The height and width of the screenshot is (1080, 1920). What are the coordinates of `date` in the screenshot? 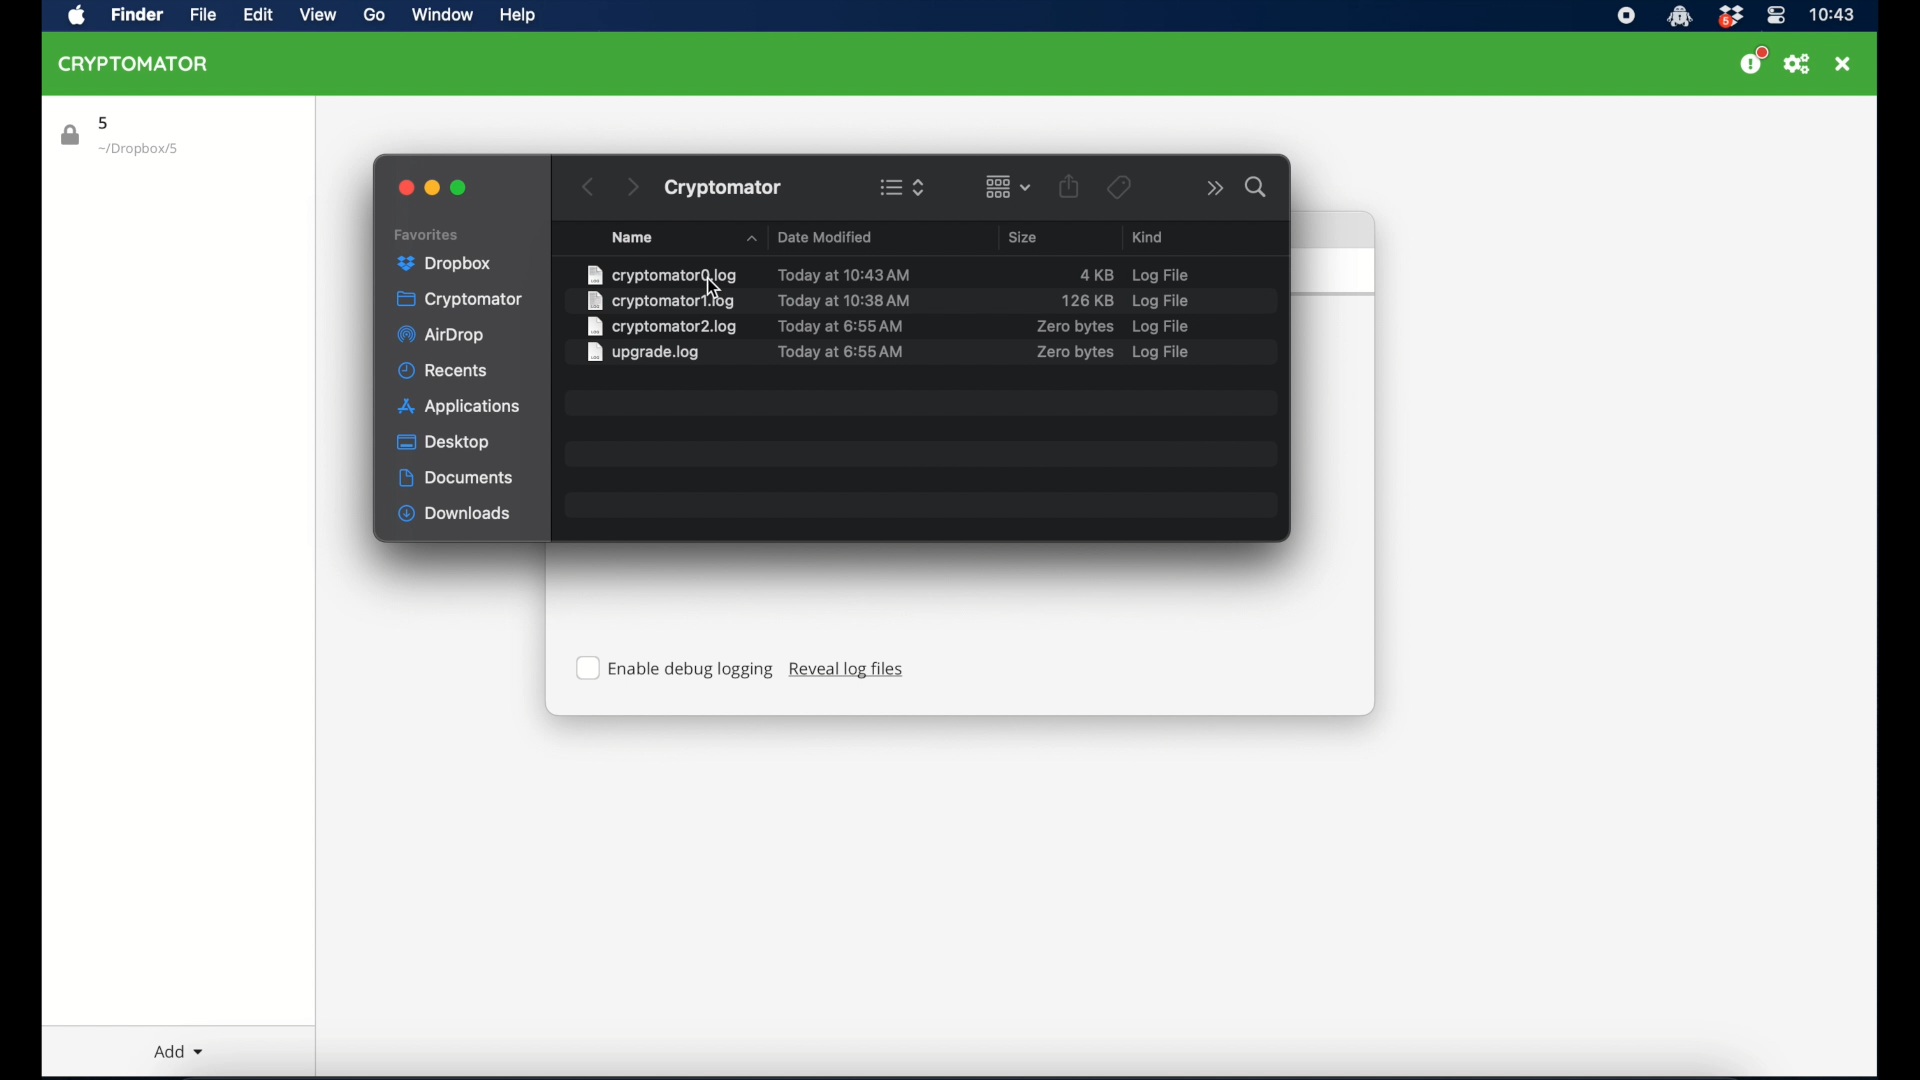 It's located at (840, 326).